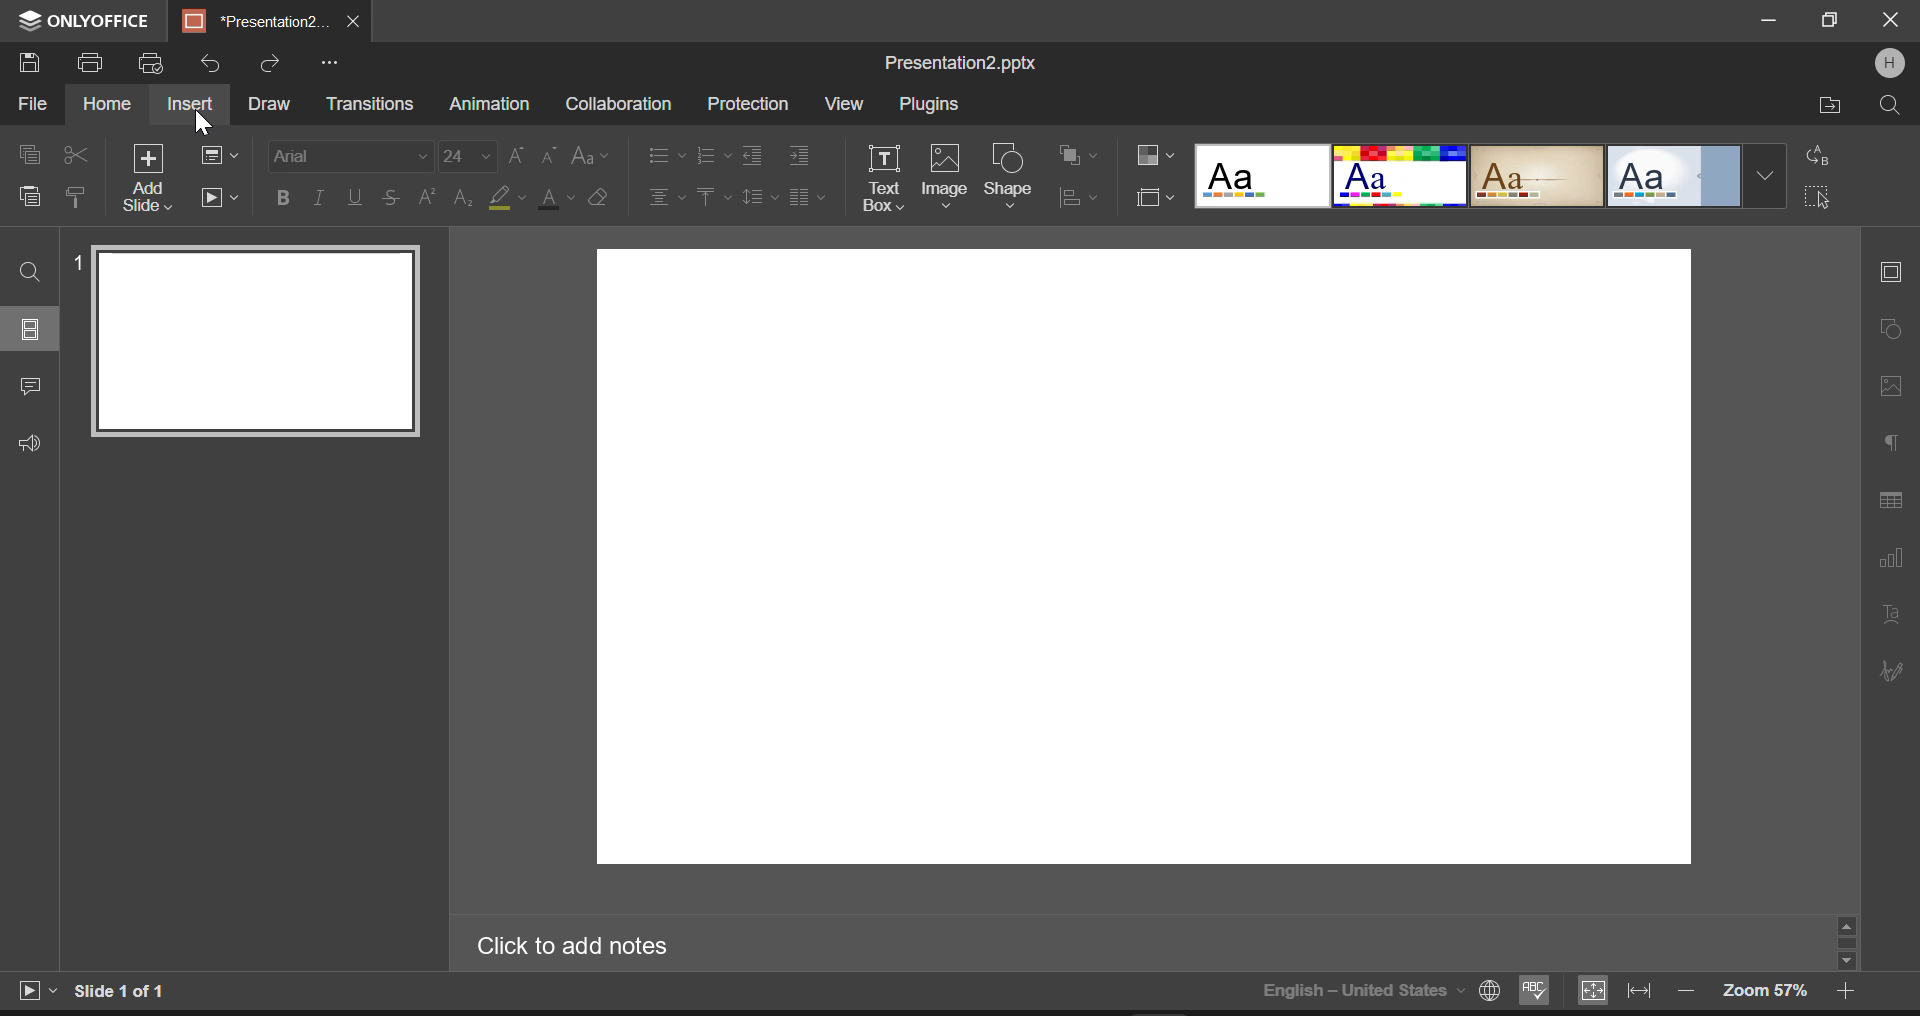 The width and height of the screenshot is (1920, 1016). Describe the element at coordinates (319, 200) in the screenshot. I see `Italic` at that location.